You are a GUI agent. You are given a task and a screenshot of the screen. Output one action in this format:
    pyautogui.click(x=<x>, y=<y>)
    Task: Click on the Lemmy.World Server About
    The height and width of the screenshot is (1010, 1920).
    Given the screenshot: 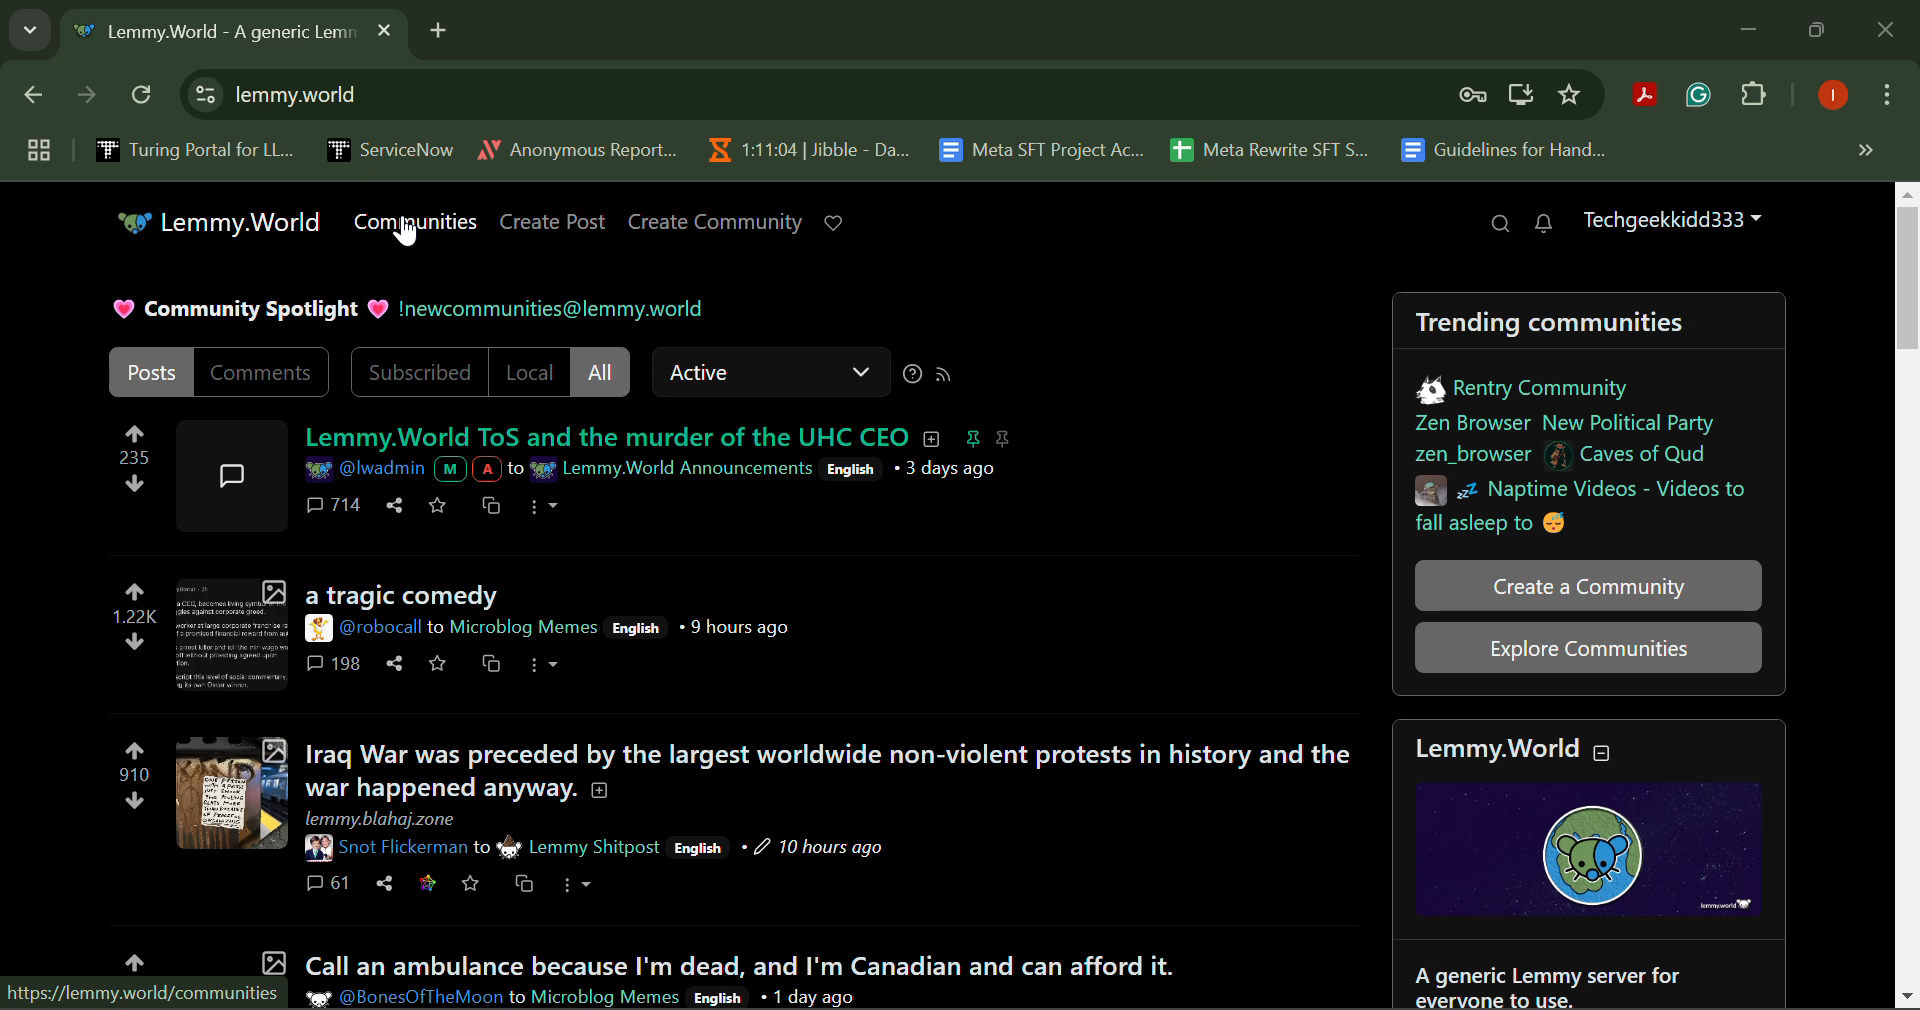 What is the action you would take?
    pyautogui.click(x=1598, y=865)
    